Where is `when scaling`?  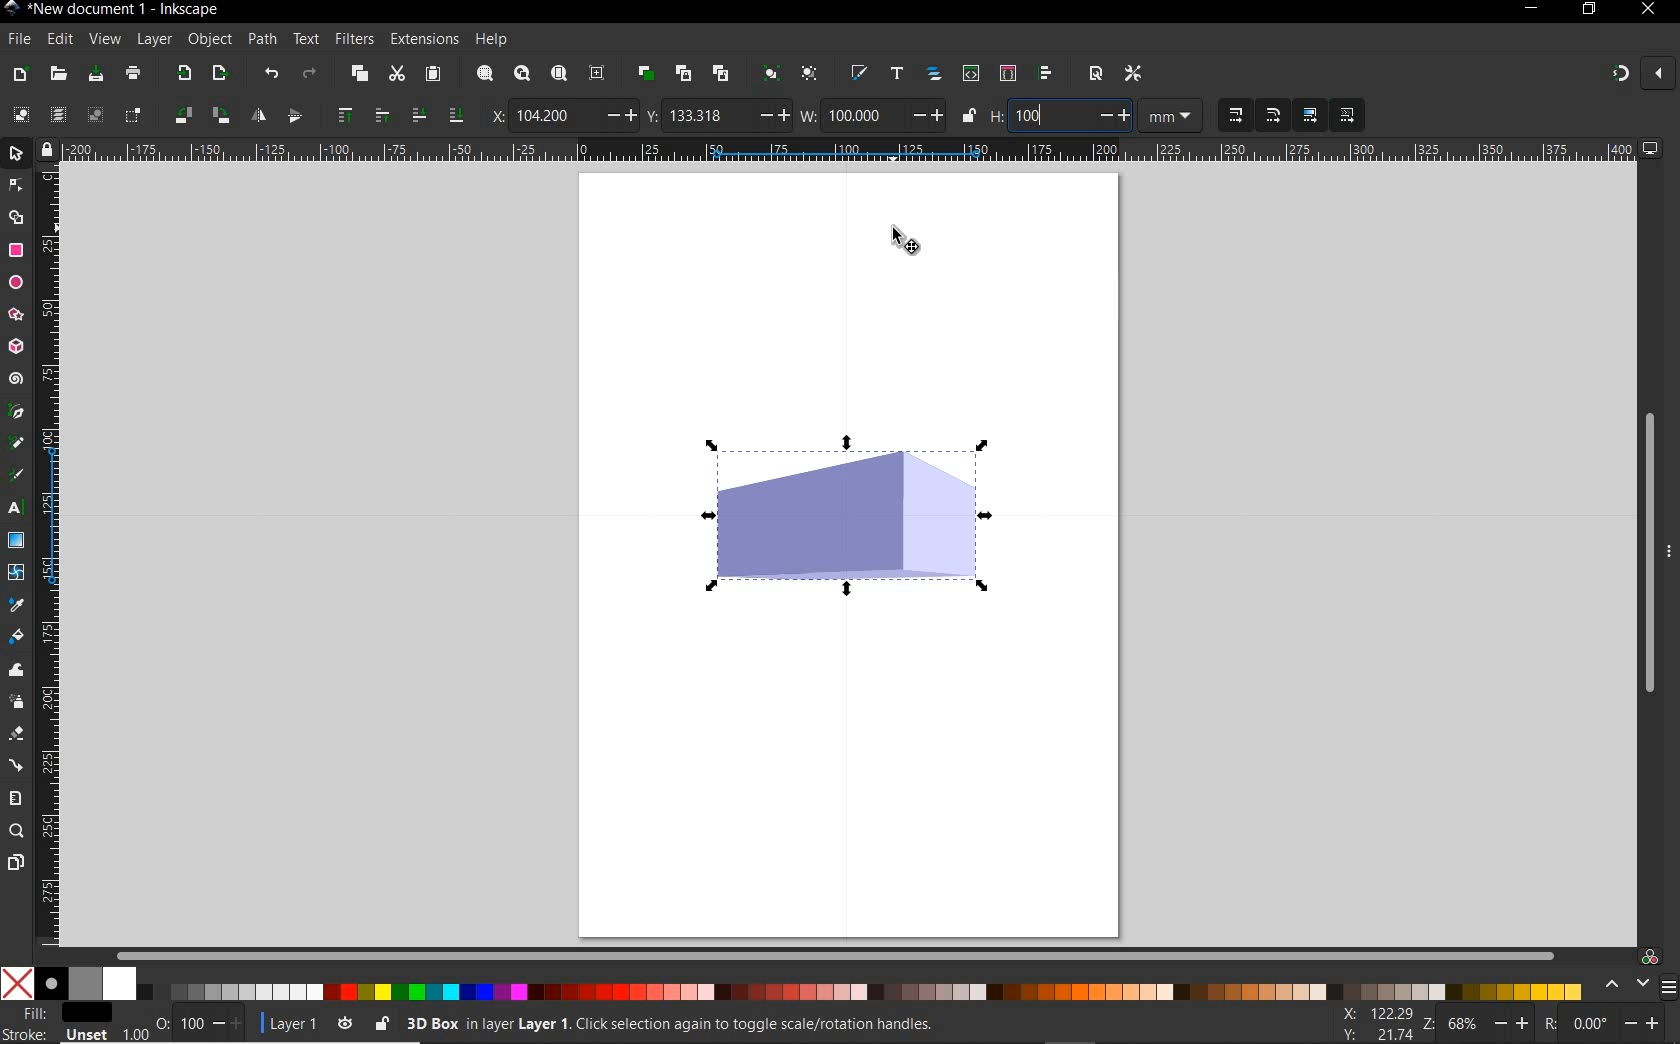
when scaling is located at coordinates (1235, 116).